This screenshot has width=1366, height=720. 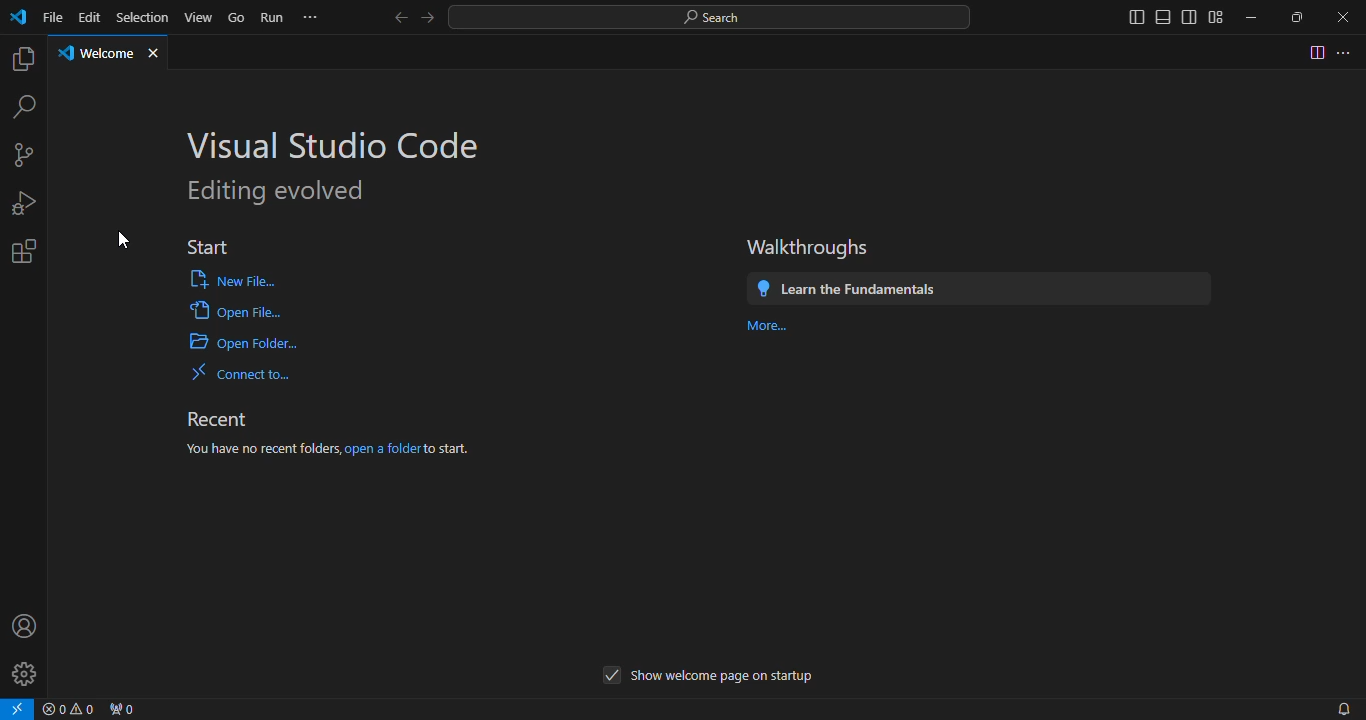 What do you see at coordinates (823, 242) in the screenshot?
I see `walkthroughs` at bounding box center [823, 242].